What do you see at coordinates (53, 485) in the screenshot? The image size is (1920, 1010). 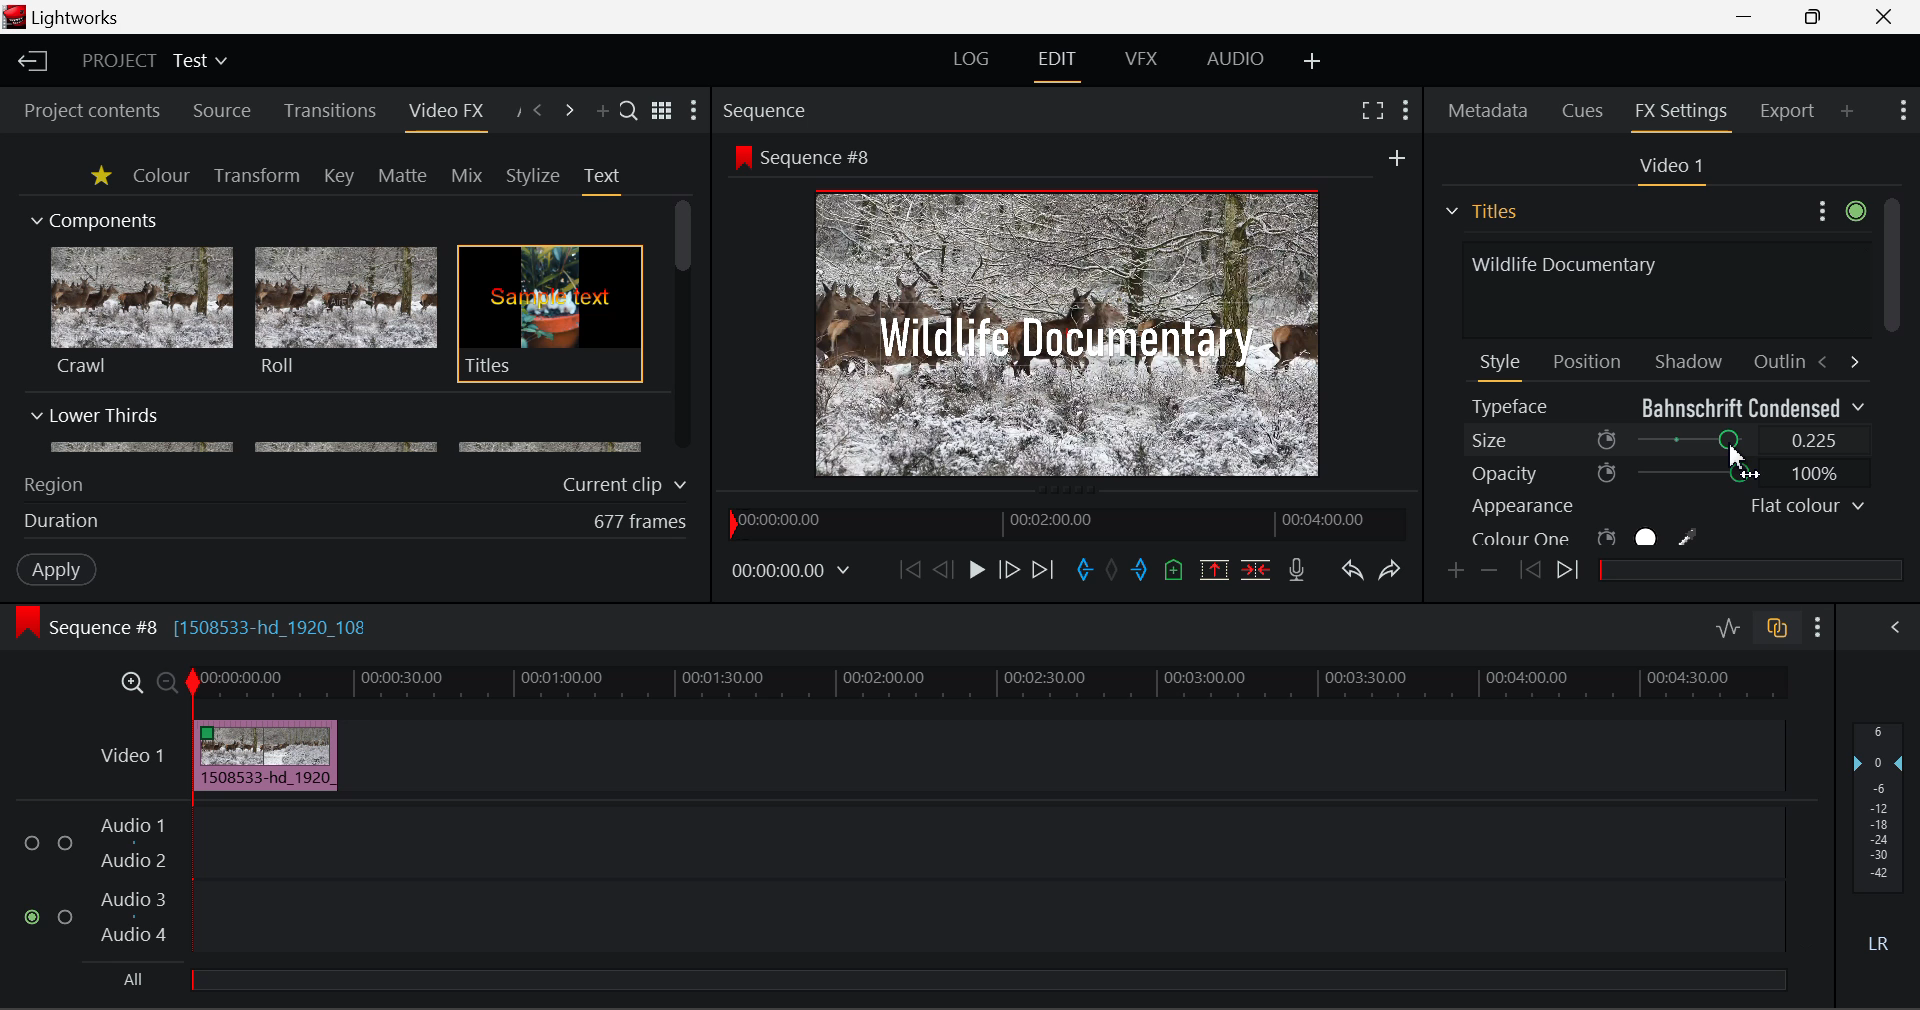 I see `Region` at bounding box center [53, 485].